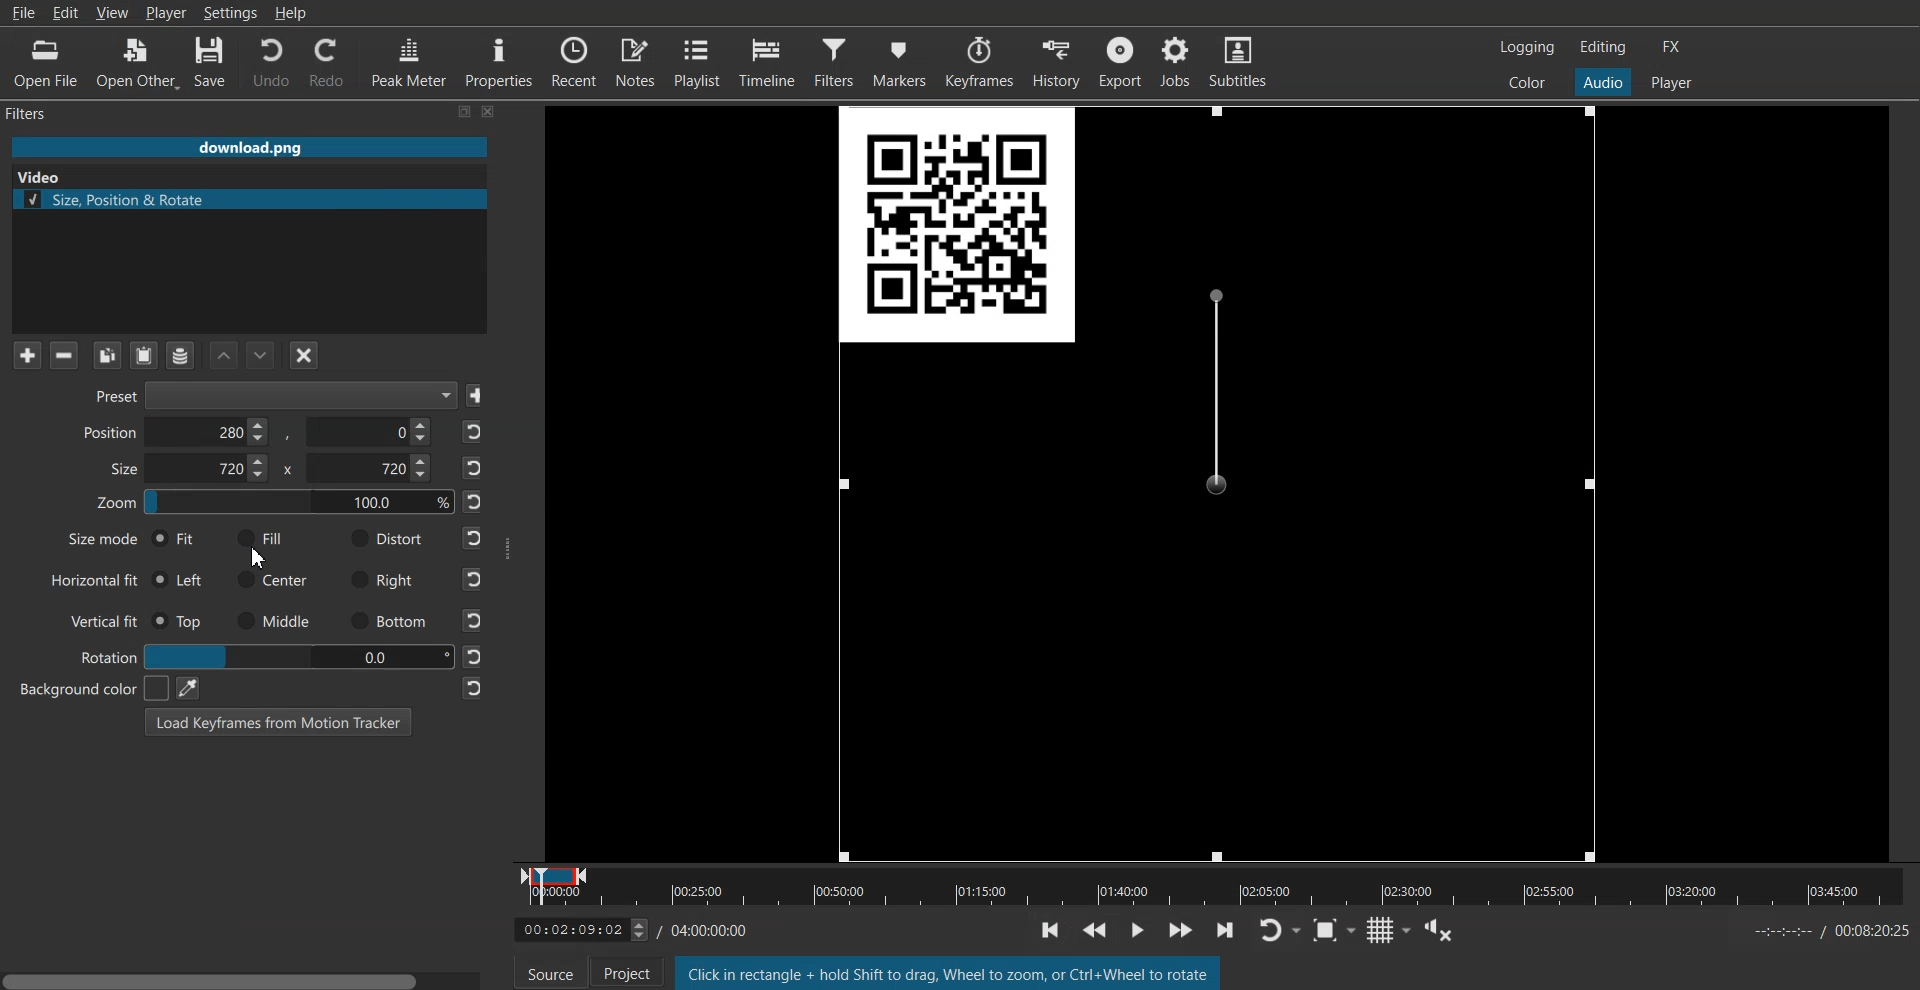  Describe the element at coordinates (187, 687) in the screenshot. I see `Pic color from the screen` at that location.